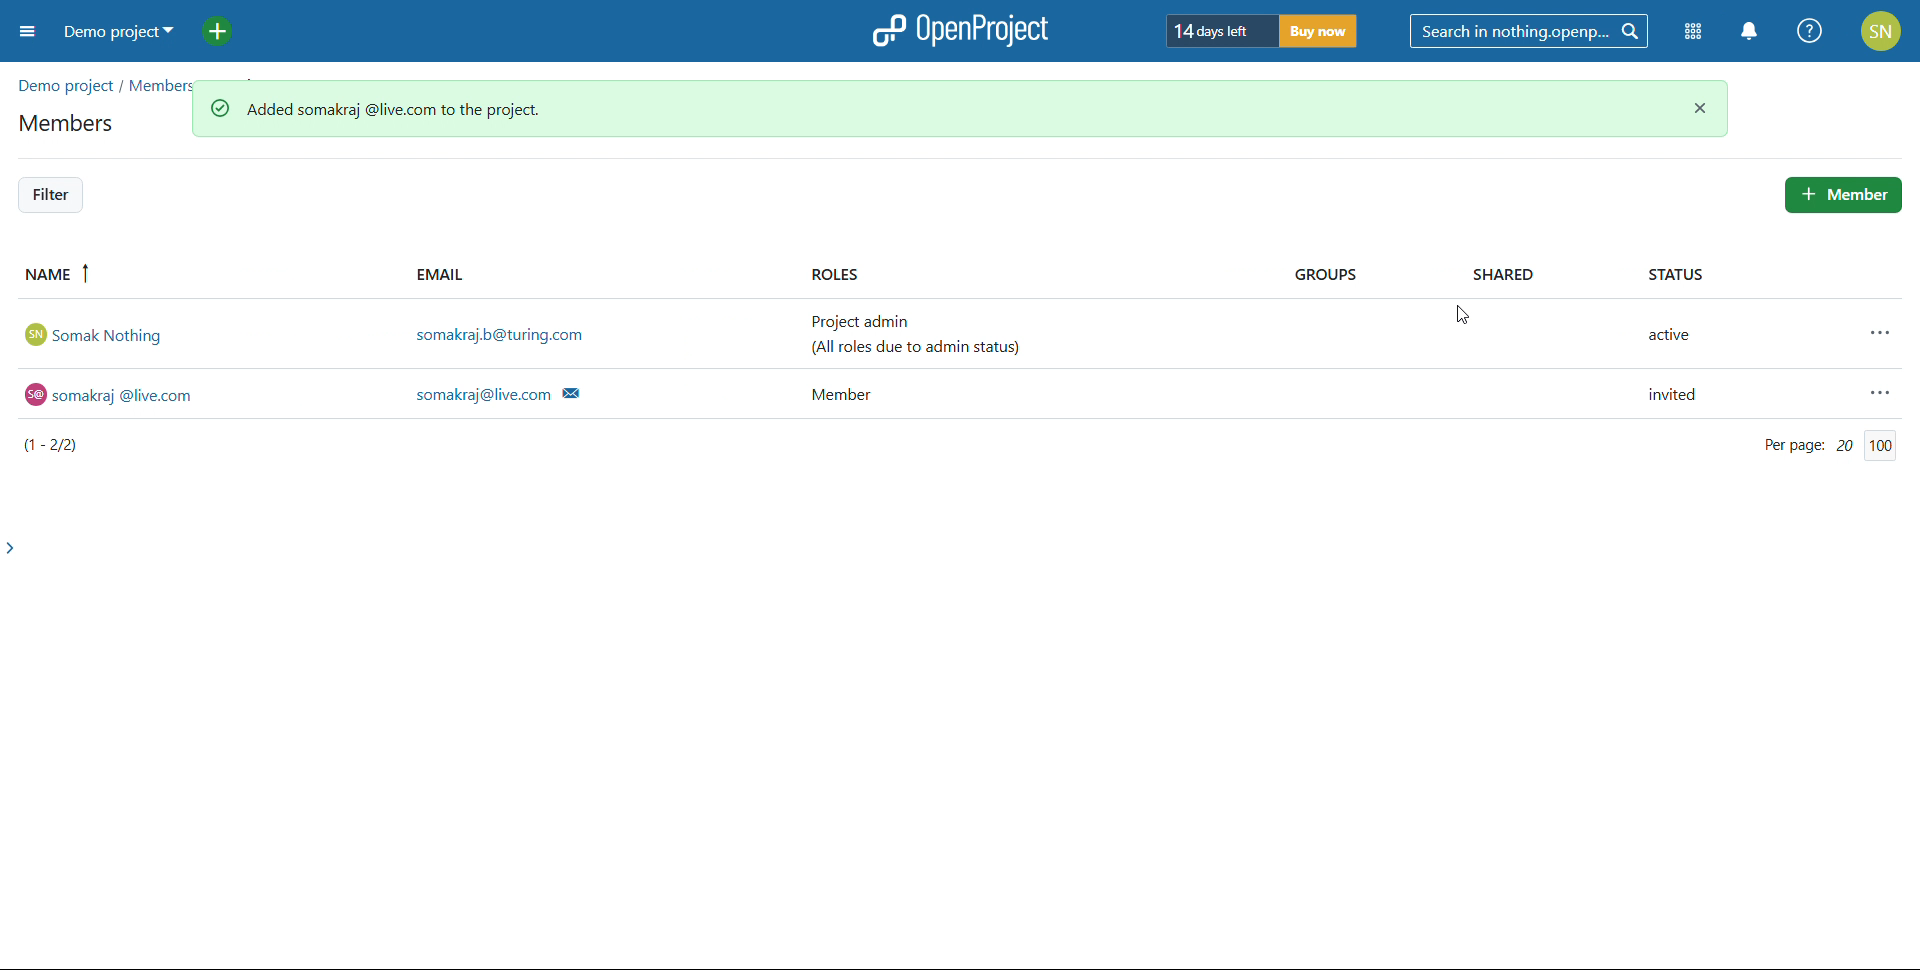 This screenshot has height=970, width=1920. What do you see at coordinates (444, 278) in the screenshot?
I see `EMAIL` at bounding box center [444, 278].